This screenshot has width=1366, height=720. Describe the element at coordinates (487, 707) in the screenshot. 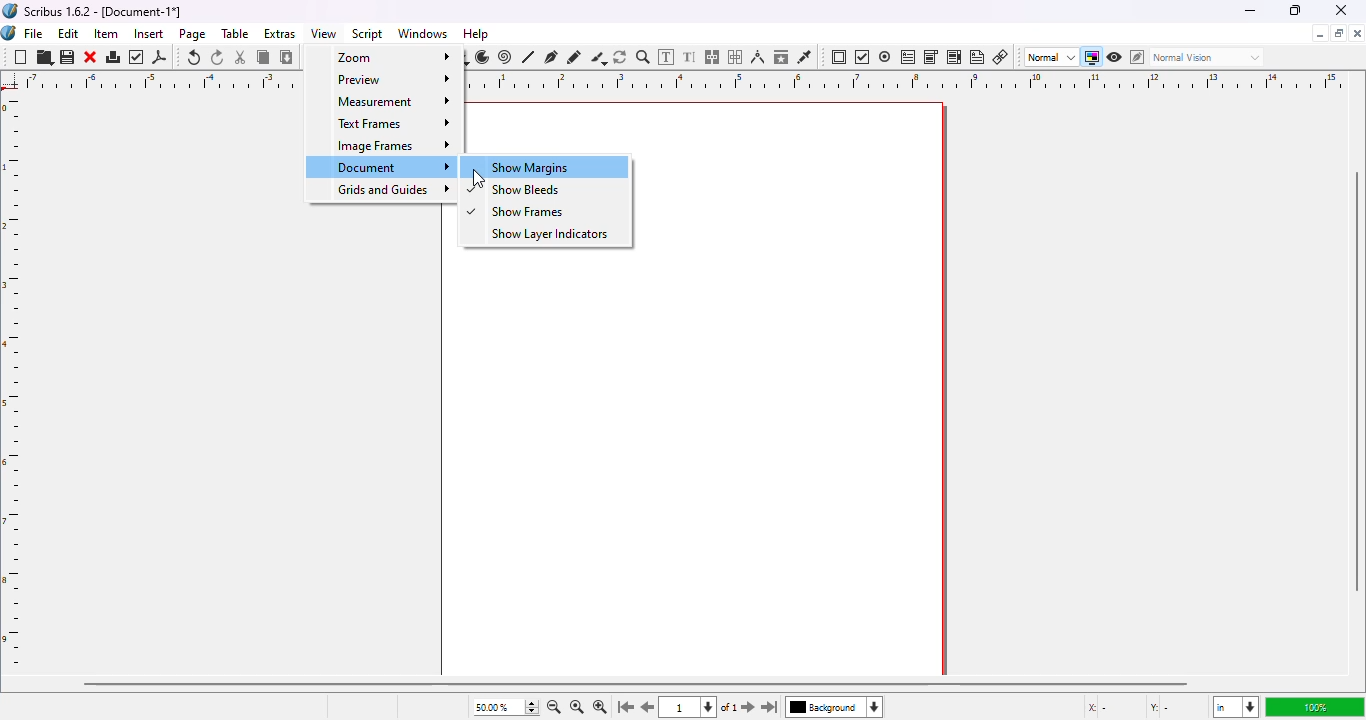

I see `50.00%` at that location.